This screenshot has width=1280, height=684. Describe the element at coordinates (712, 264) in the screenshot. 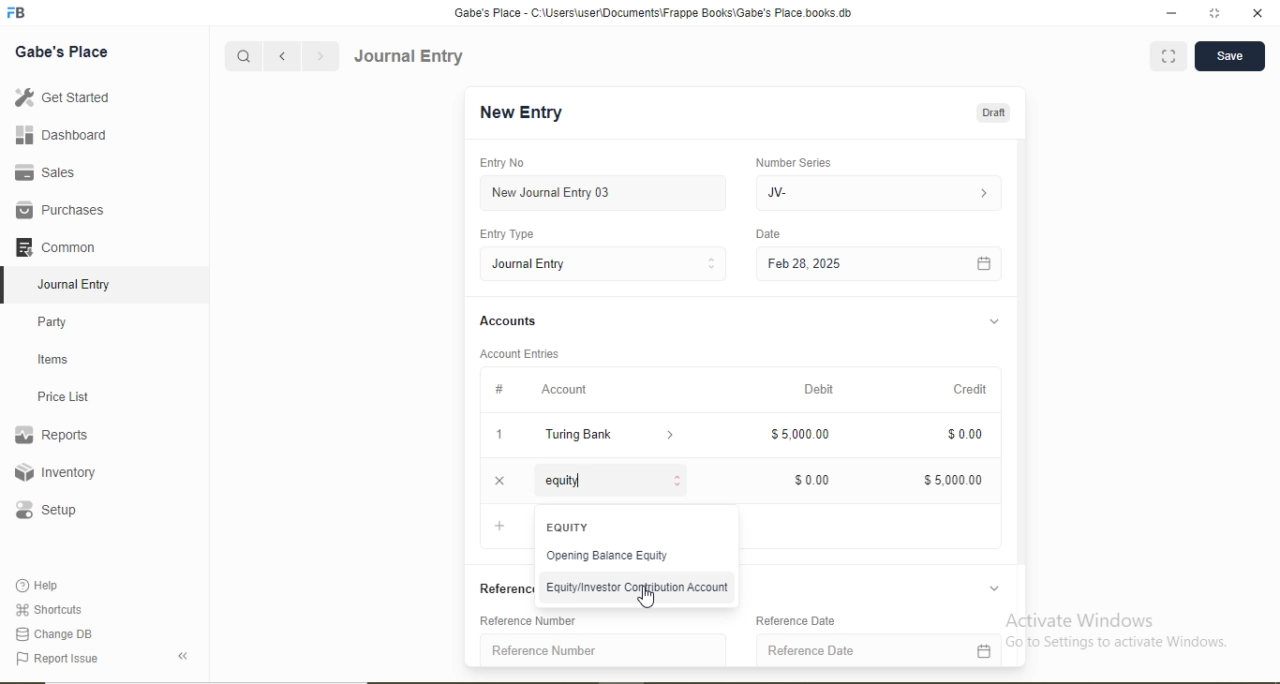

I see `Stepper Buttons` at that location.